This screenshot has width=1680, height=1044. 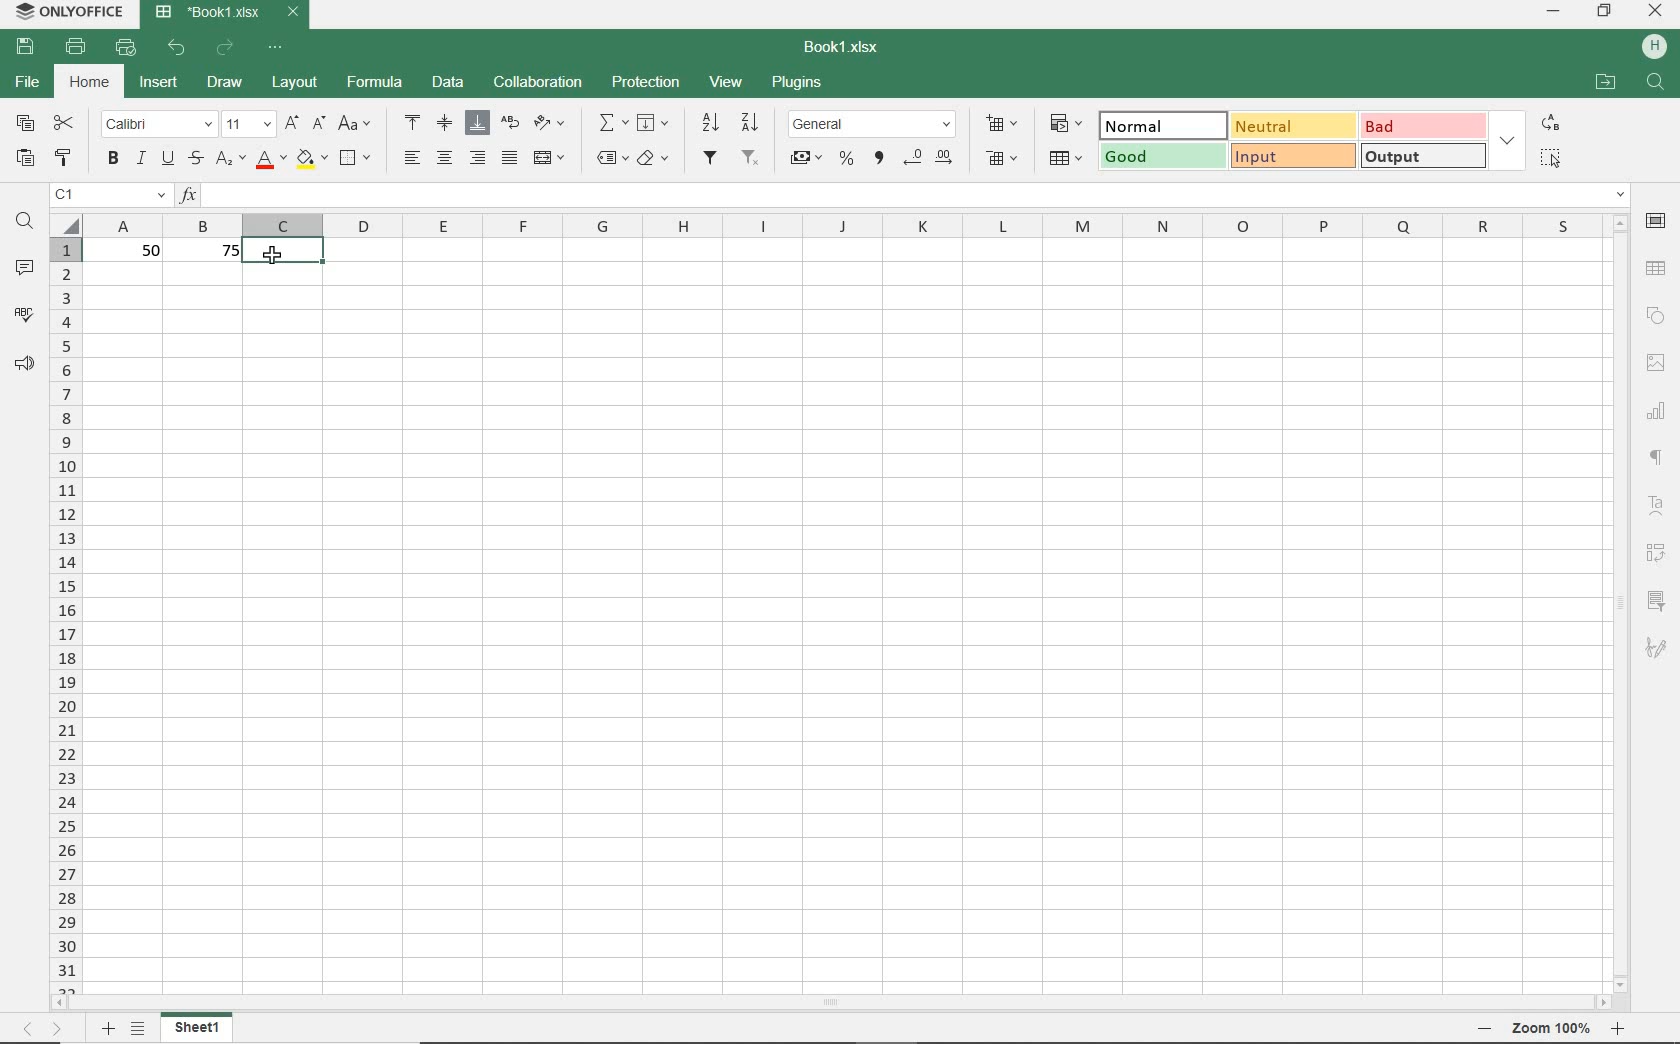 I want to click on feedback & support, so click(x=23, y=364).